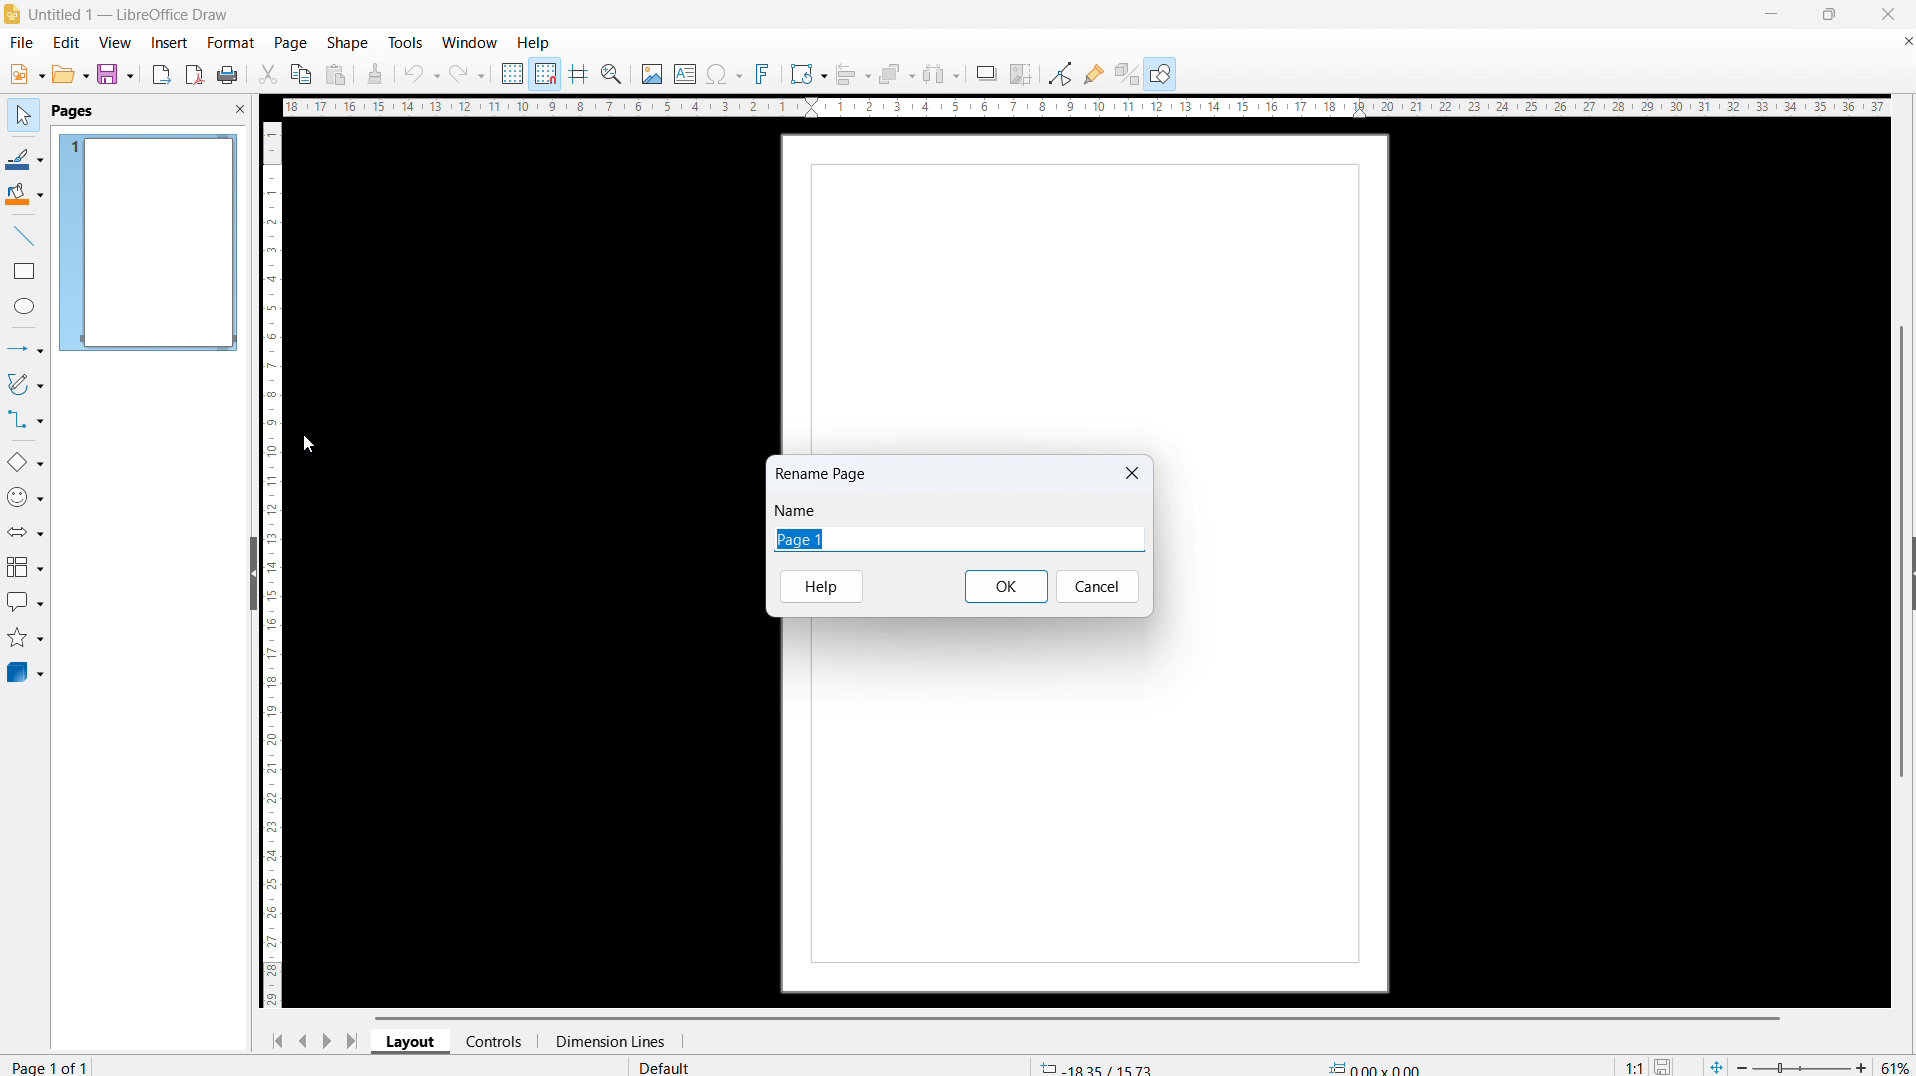  Describe the element at coordinates (612, 73) in the screenshot. I see `zoom` at that location.